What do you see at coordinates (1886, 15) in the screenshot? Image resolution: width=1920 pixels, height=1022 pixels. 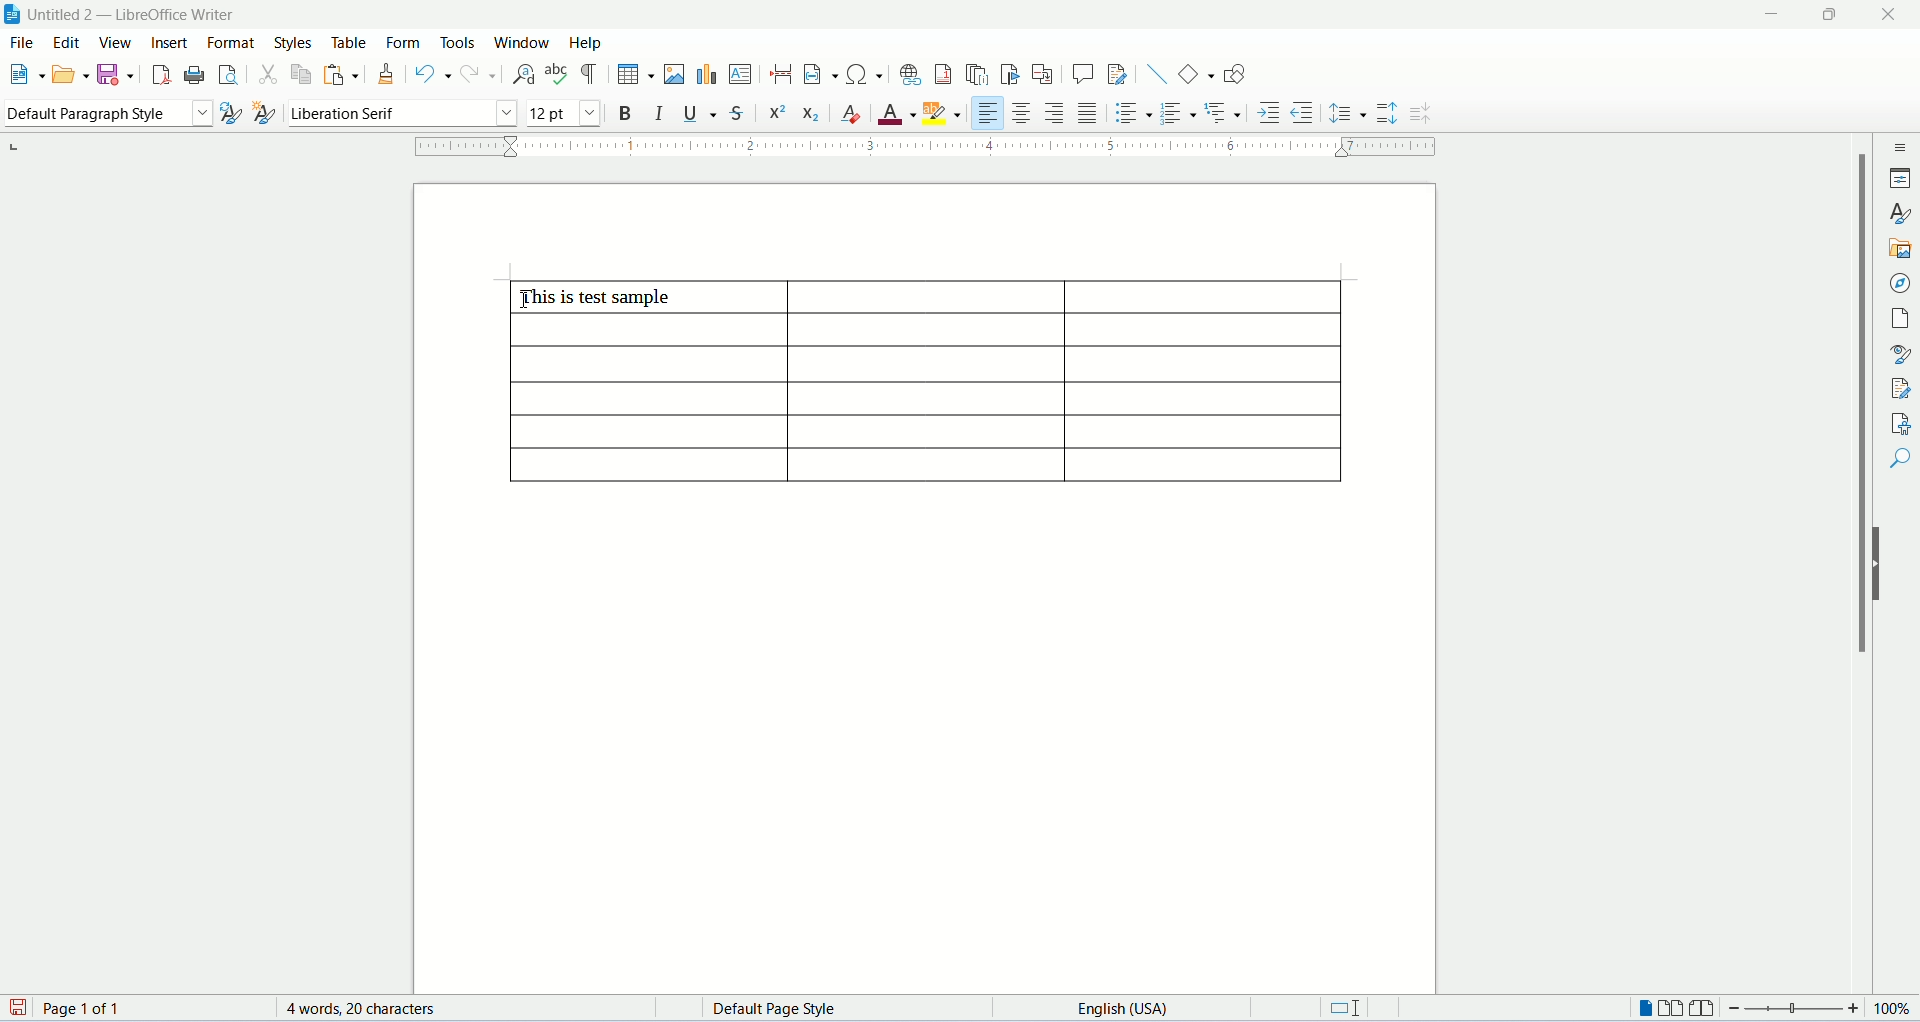 I see `close` at bounding box center [1886, 15].